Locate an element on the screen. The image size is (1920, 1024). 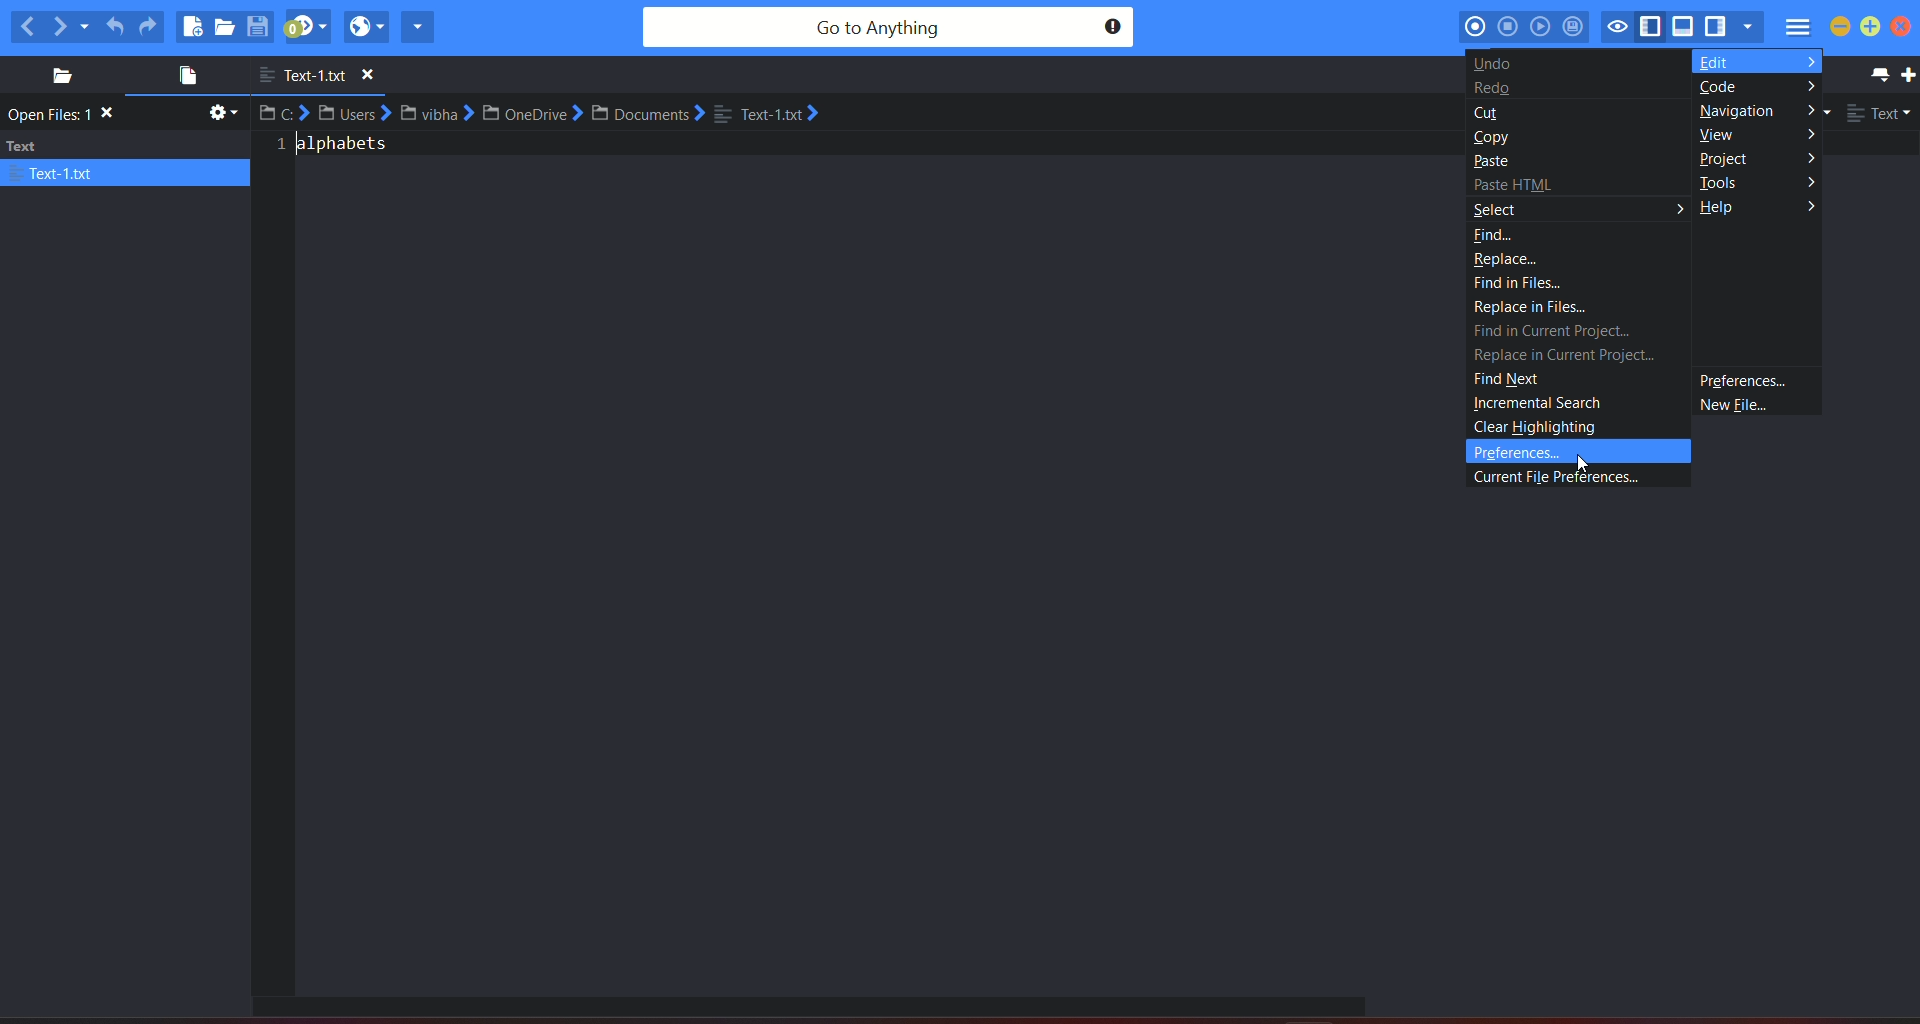
close is located at coordinates (1907, 28).